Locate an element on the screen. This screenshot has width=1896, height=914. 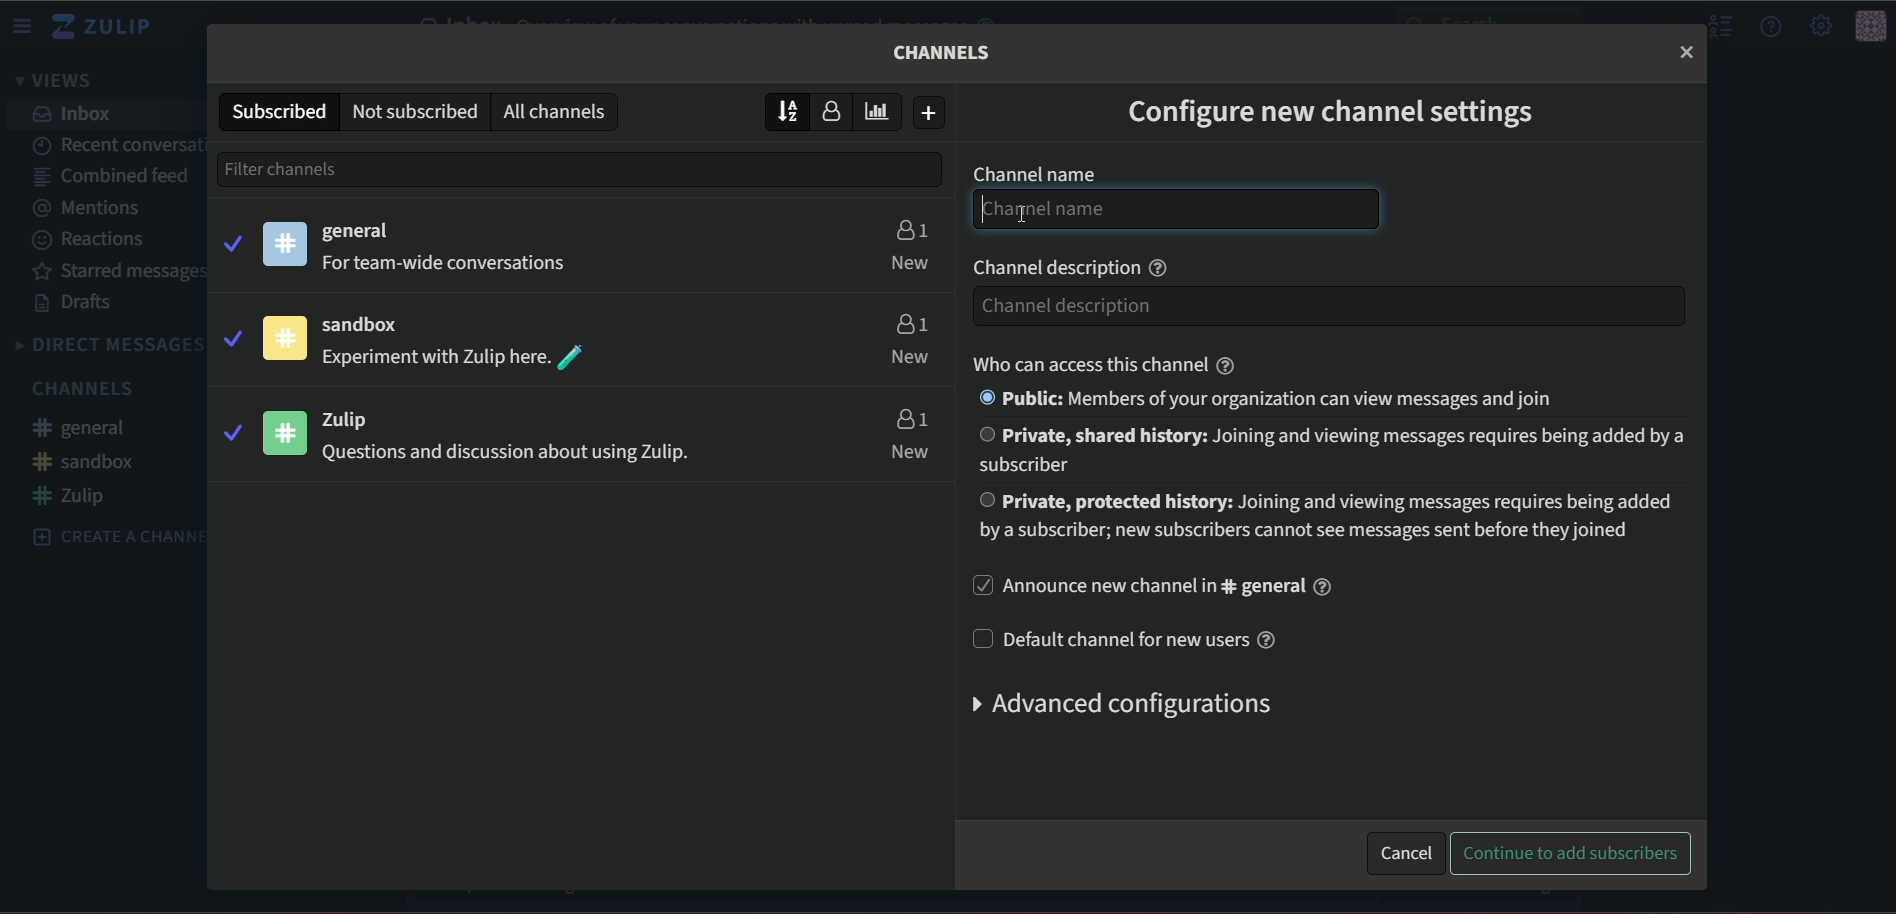
inbox is located at coordinates (75, 114).